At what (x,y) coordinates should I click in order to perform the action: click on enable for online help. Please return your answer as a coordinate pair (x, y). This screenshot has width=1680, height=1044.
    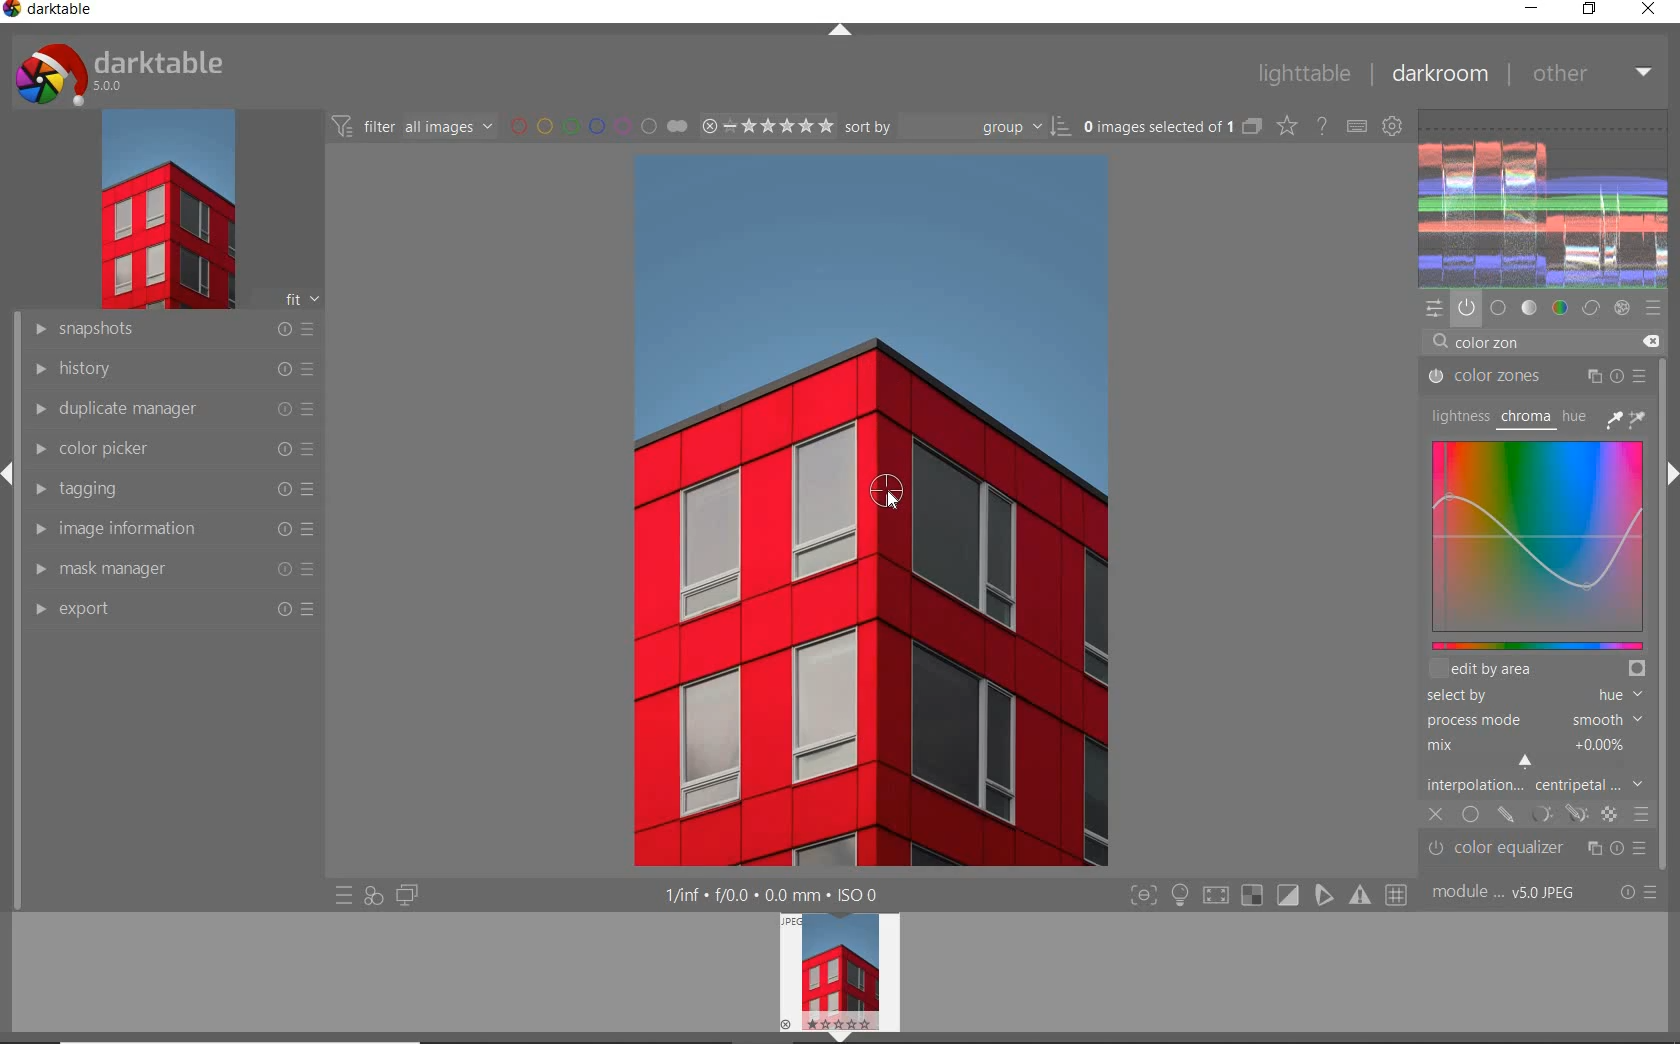
    Looking at the image, I should click on (1323, 125).